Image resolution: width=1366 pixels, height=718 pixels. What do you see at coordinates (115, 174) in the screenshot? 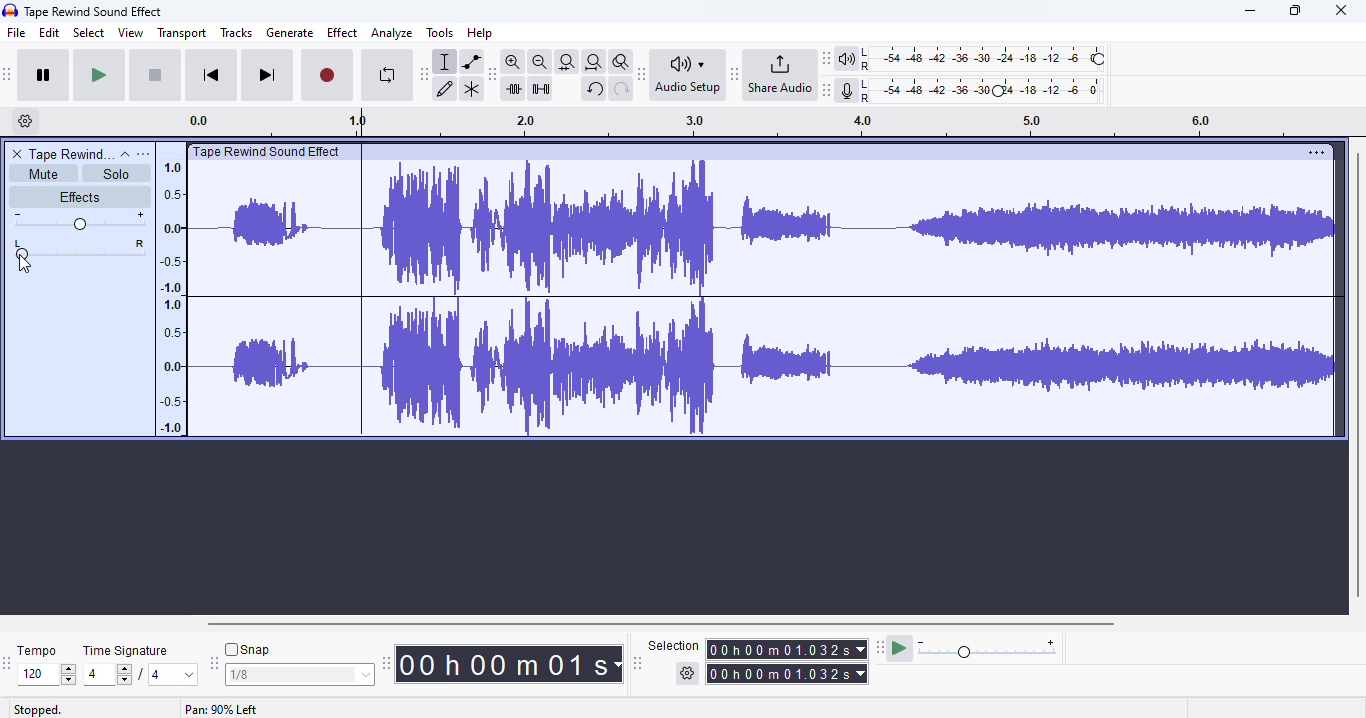
I see `solo` at bounding box center [115, 174].